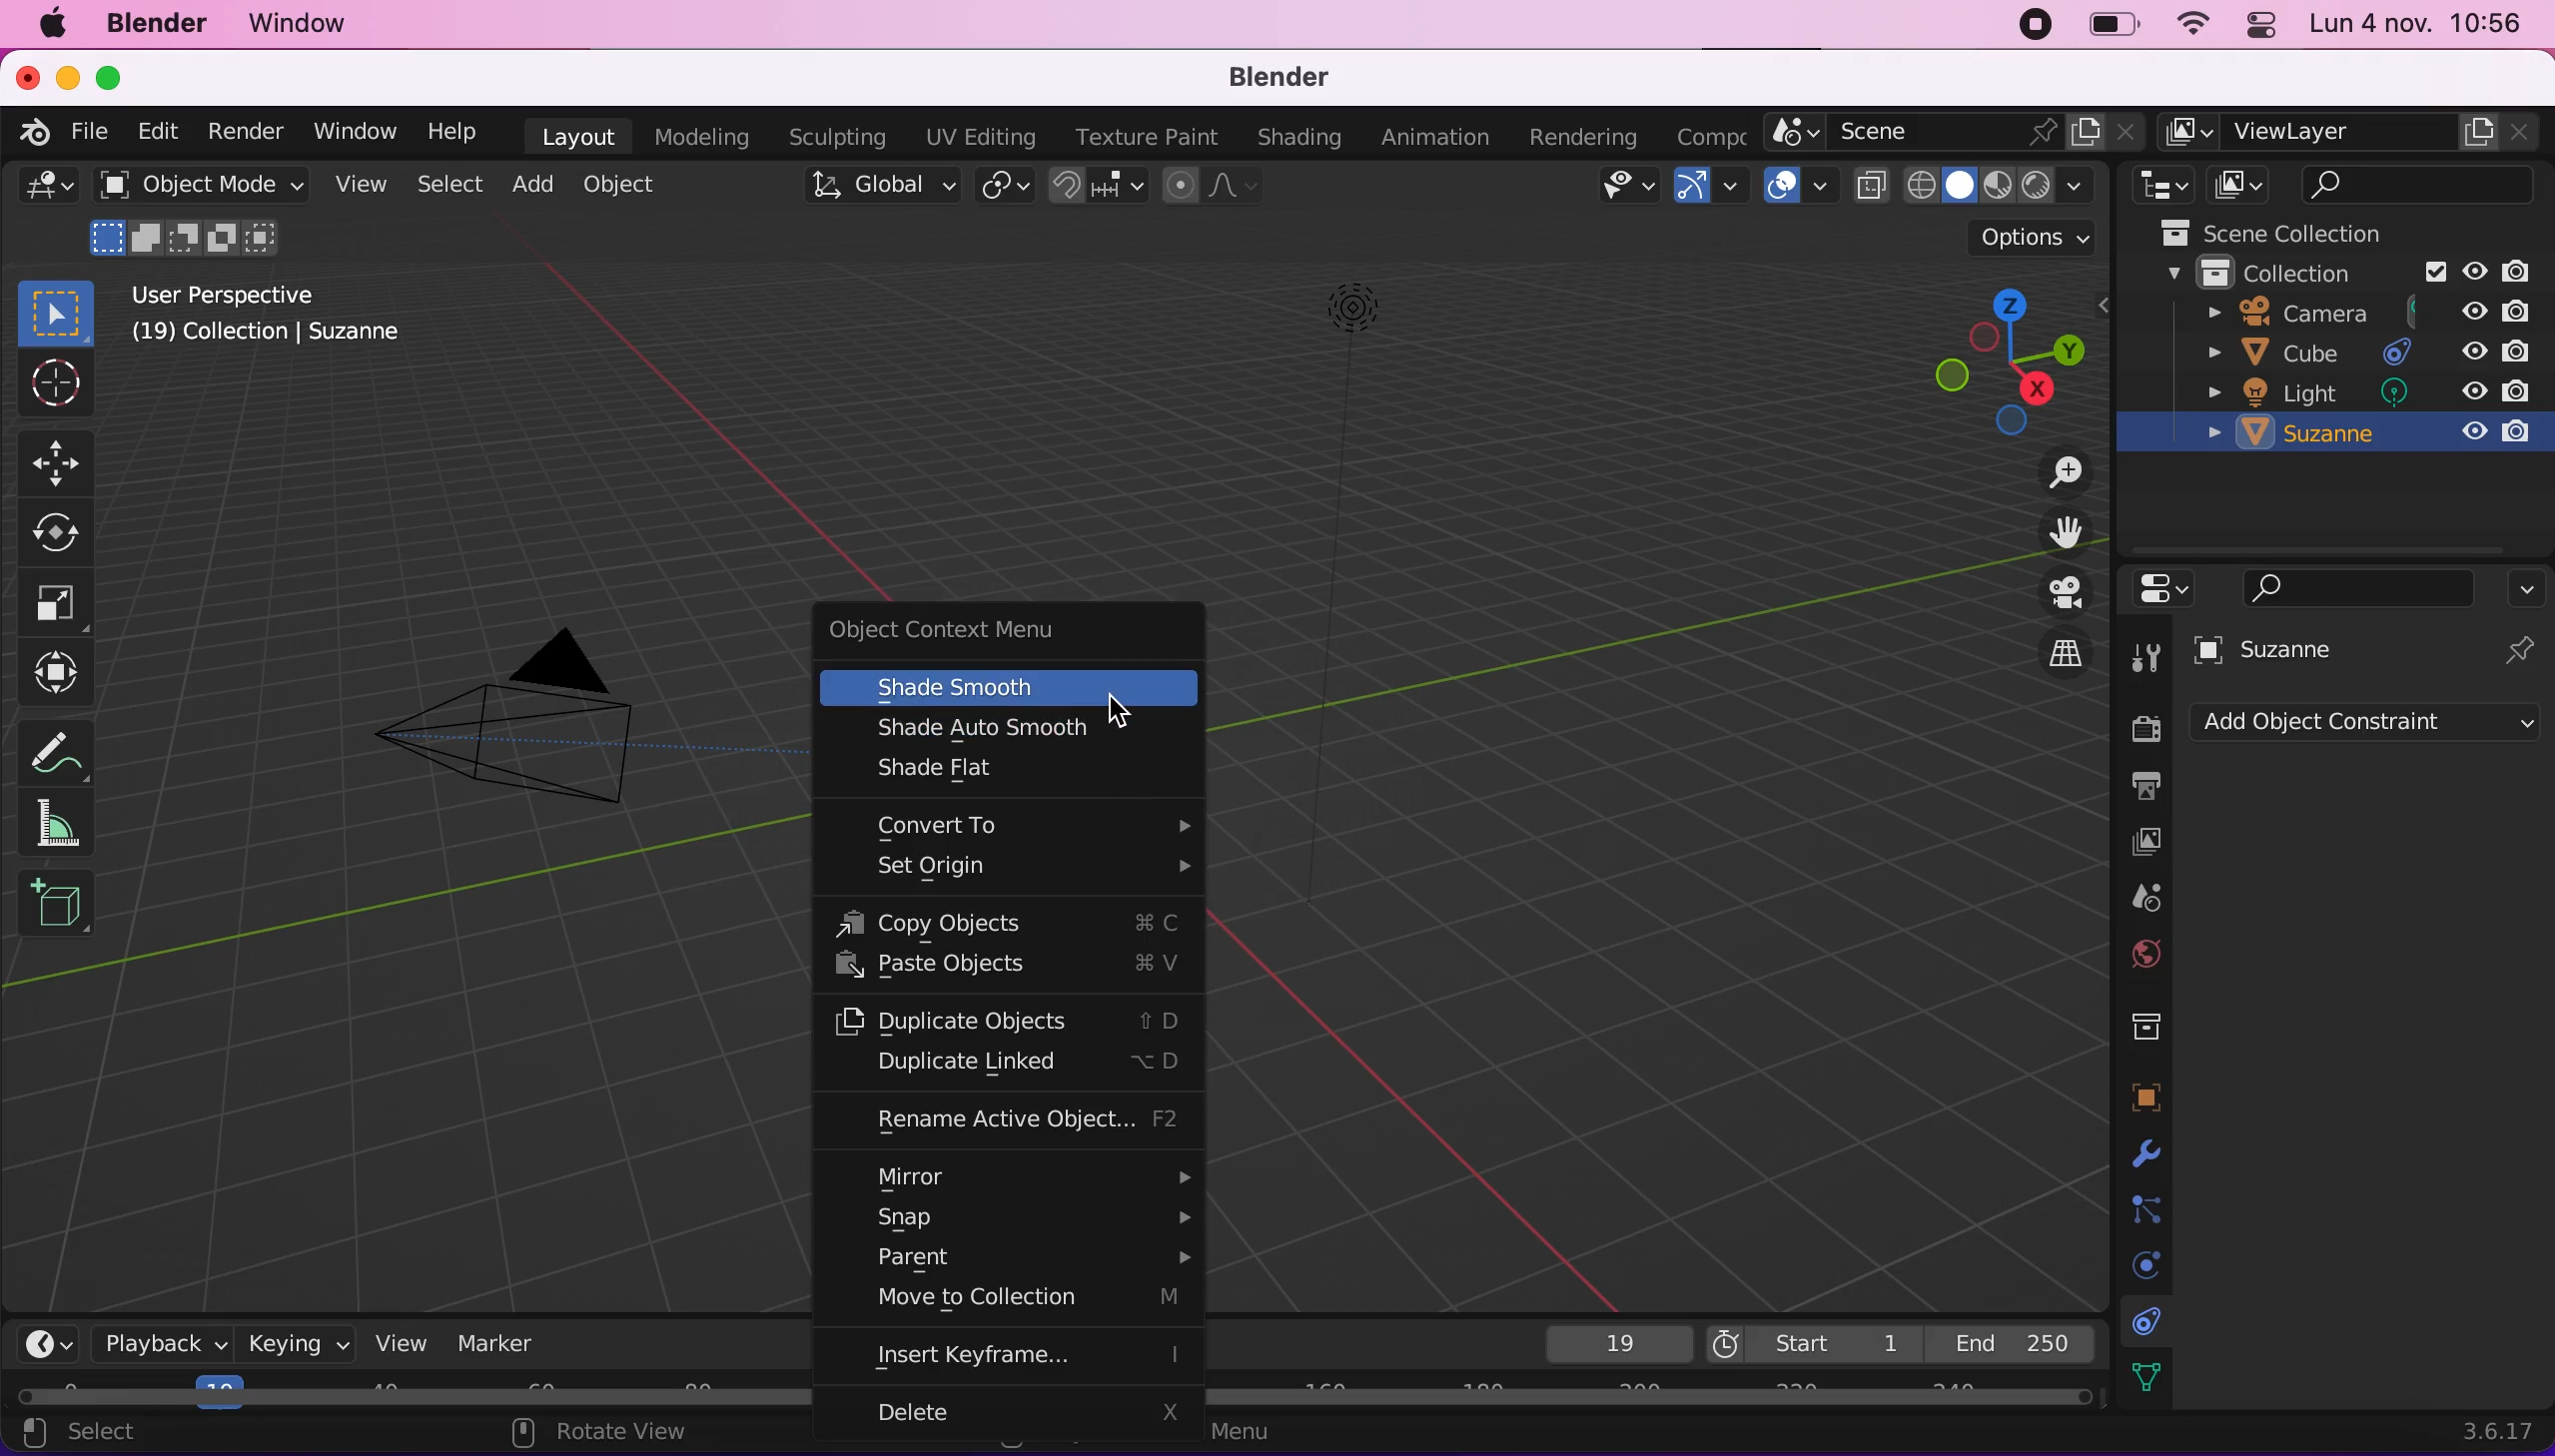 The image size is (2555, 1456). Describe the element at coordinates (51, 23) in the screenshot. I see `mac logo` at that location.